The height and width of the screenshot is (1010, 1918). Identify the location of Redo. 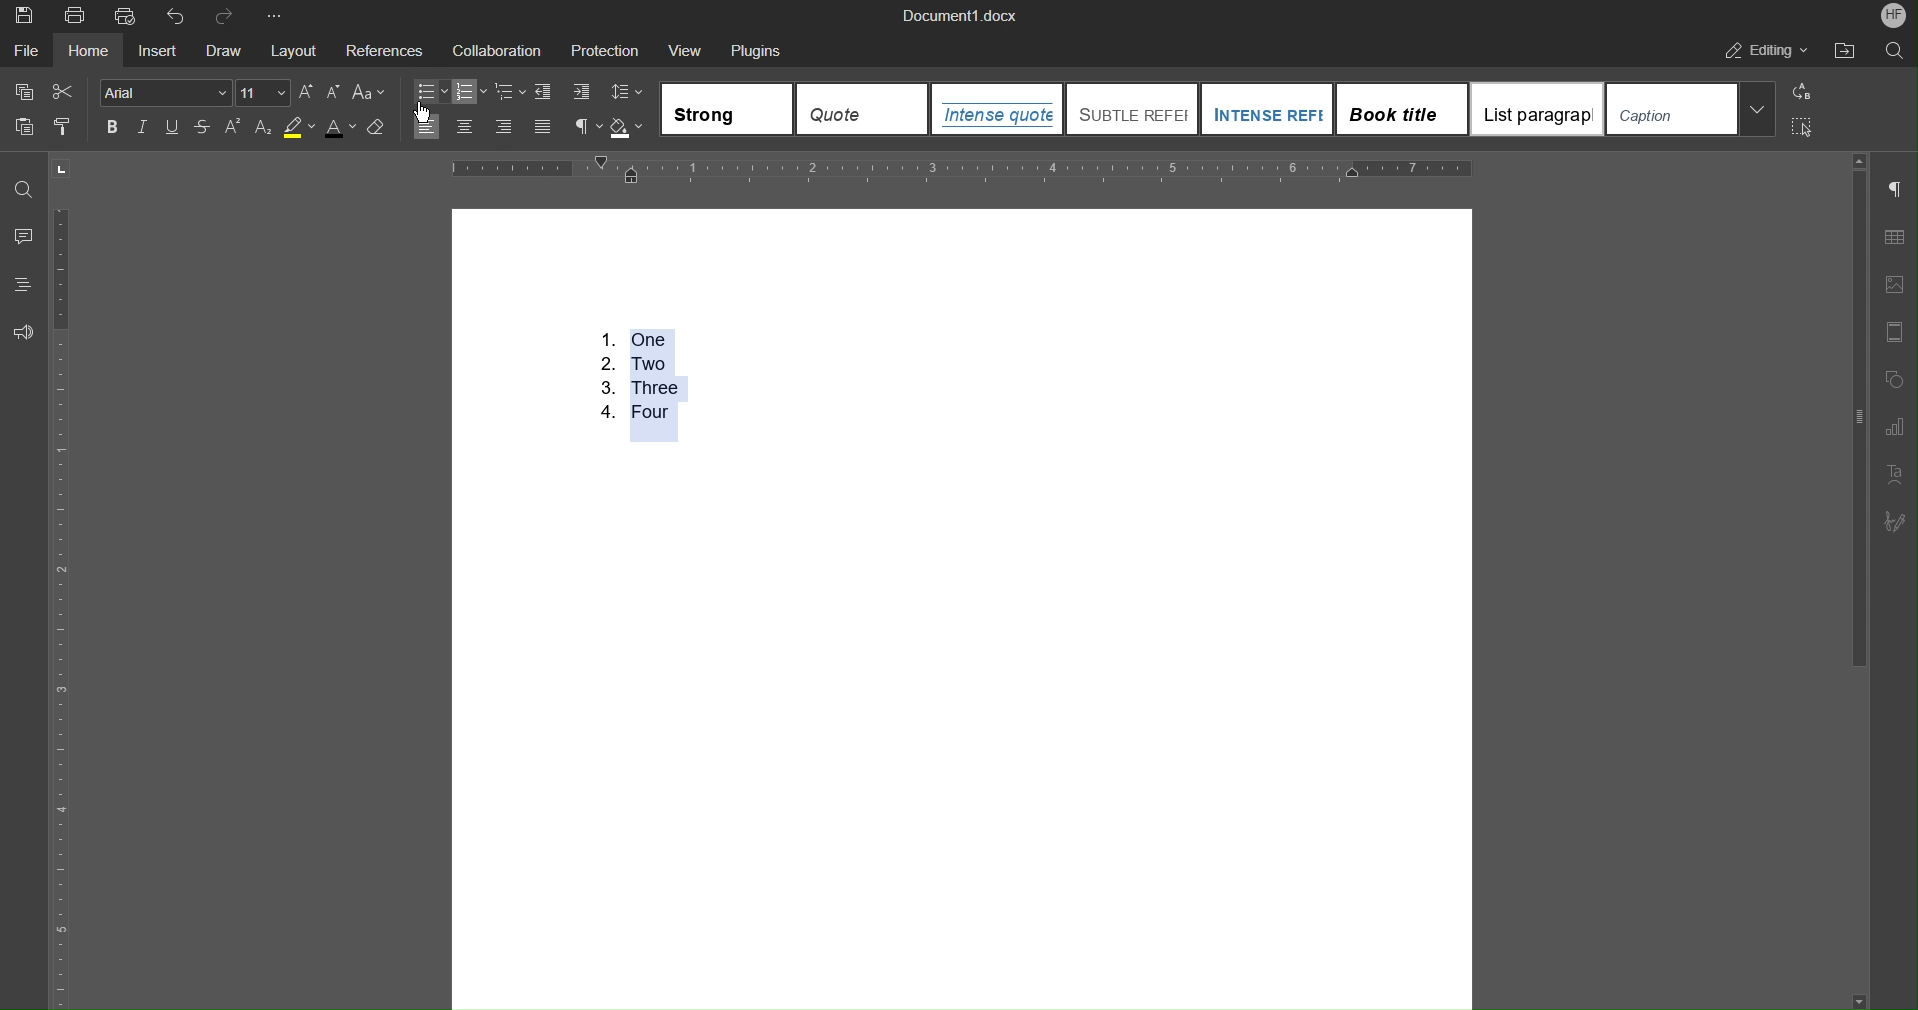
(225, 14).